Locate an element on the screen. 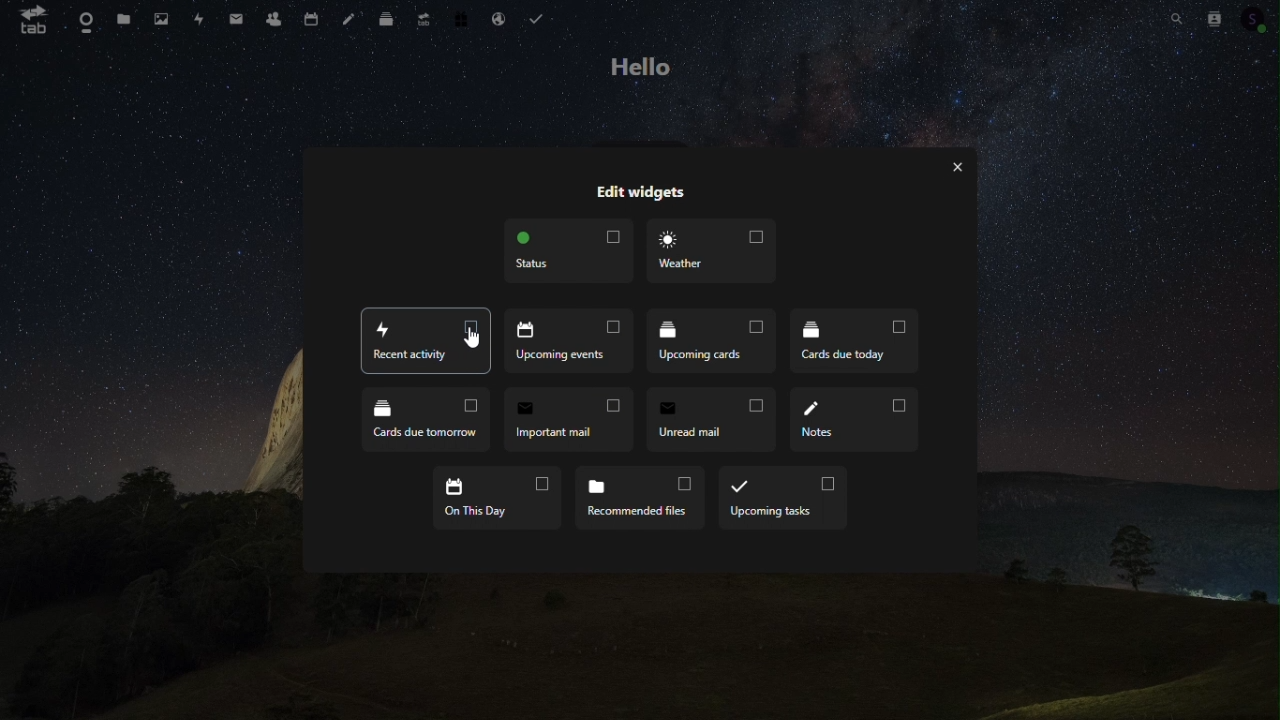 The image size is (1280, 720). Contacts is located at coordinates (1218, 17).